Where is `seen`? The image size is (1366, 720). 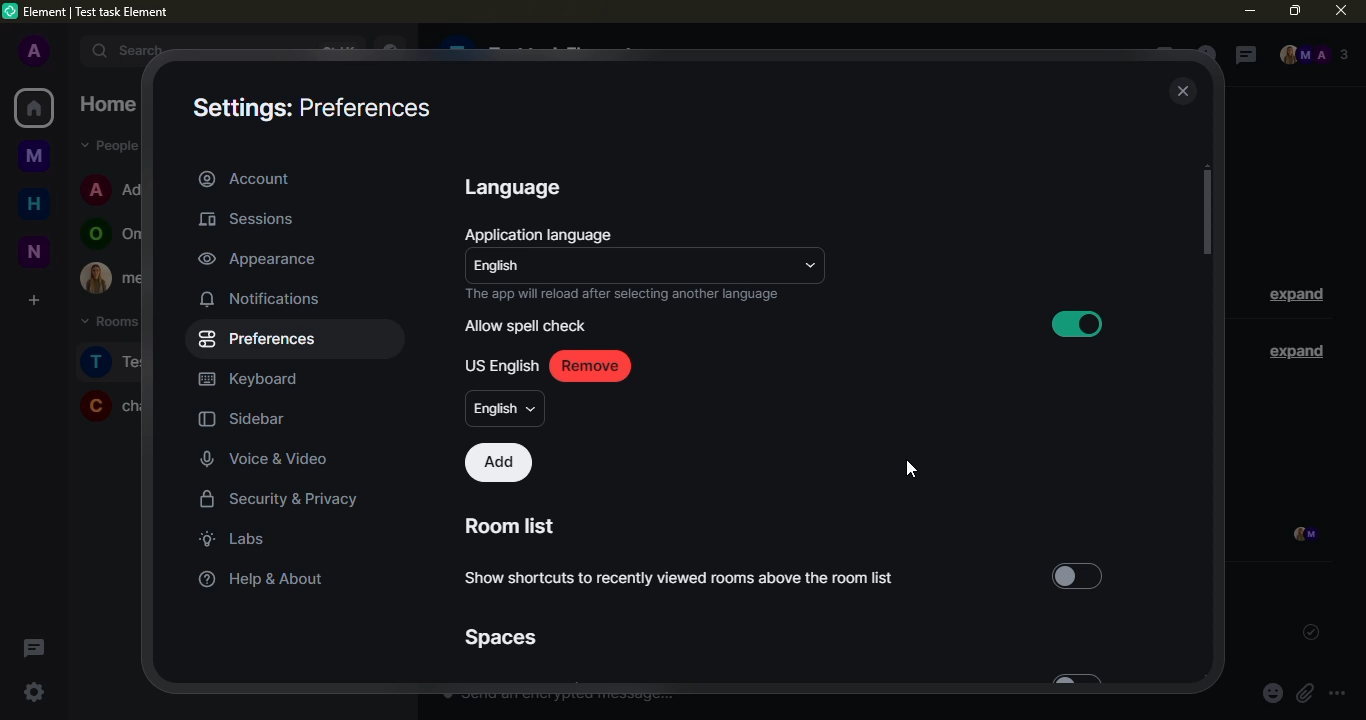 seen is located at coordinates (1302, 536).